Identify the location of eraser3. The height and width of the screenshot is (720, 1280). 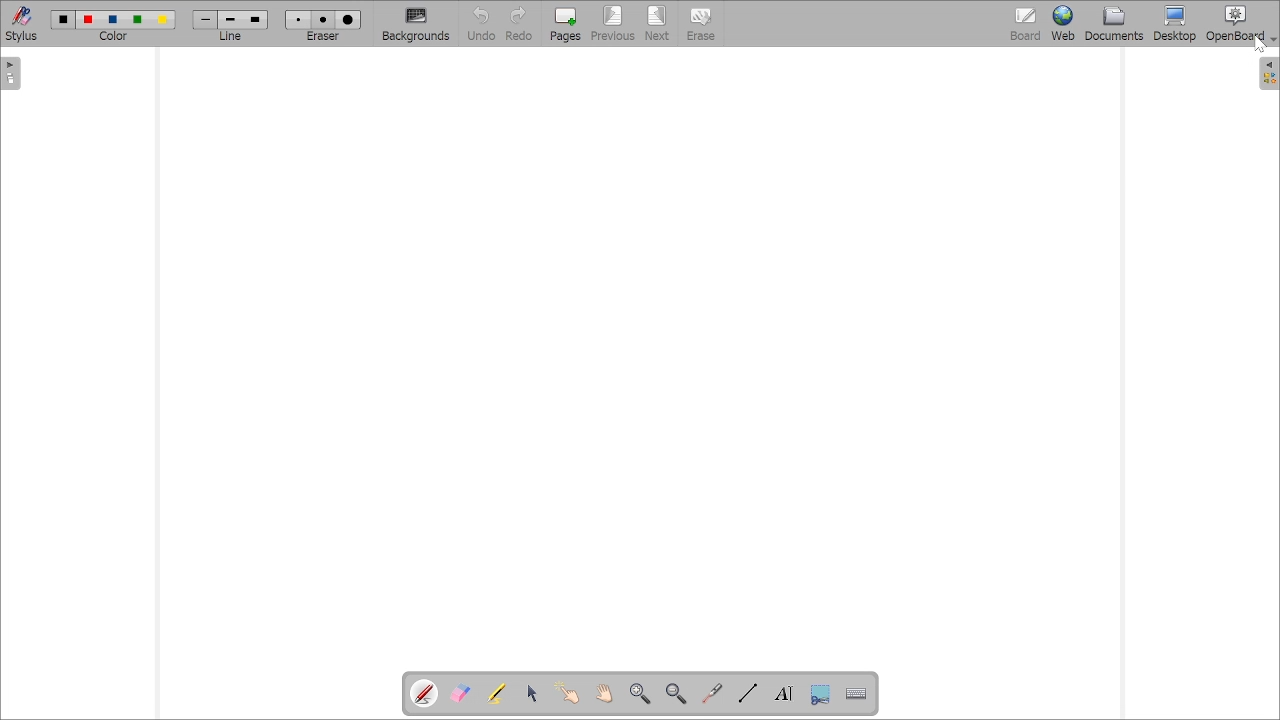
(348, 20).